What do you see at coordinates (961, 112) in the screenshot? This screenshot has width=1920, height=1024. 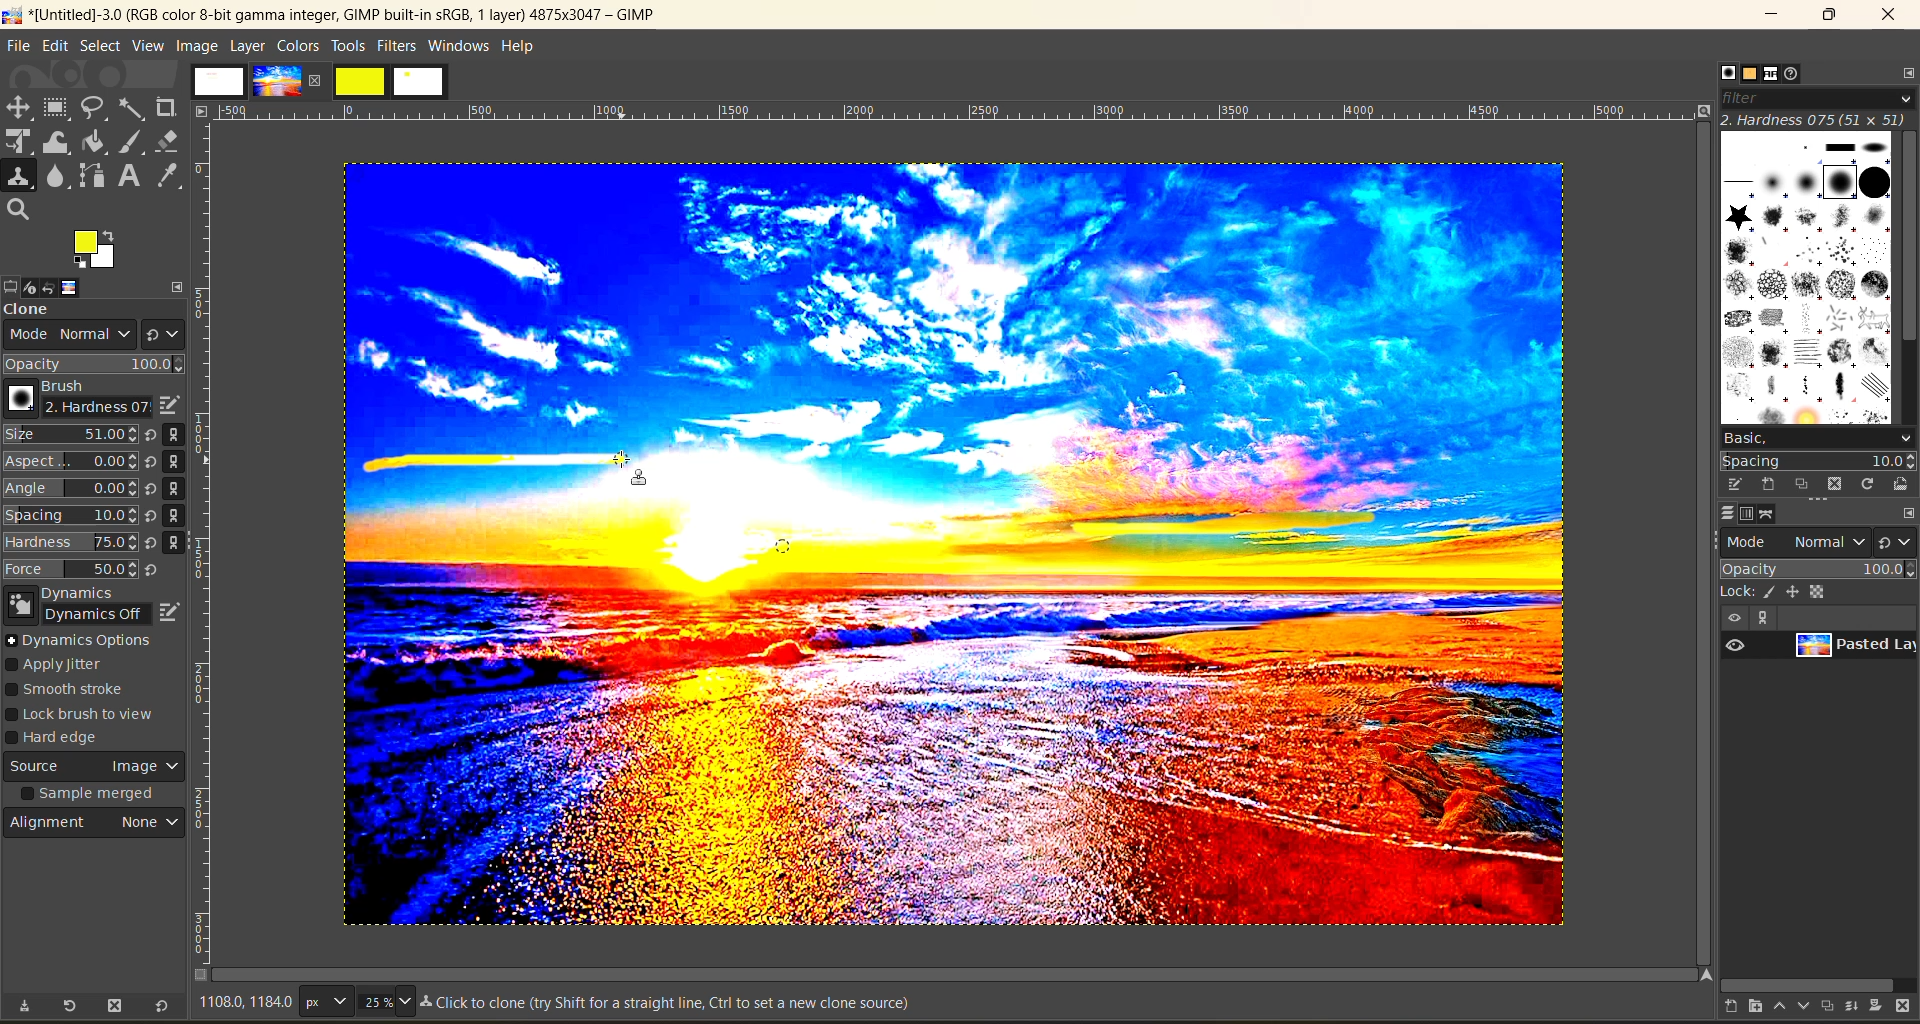 I see `ruler` at bounding box center [961, 112].